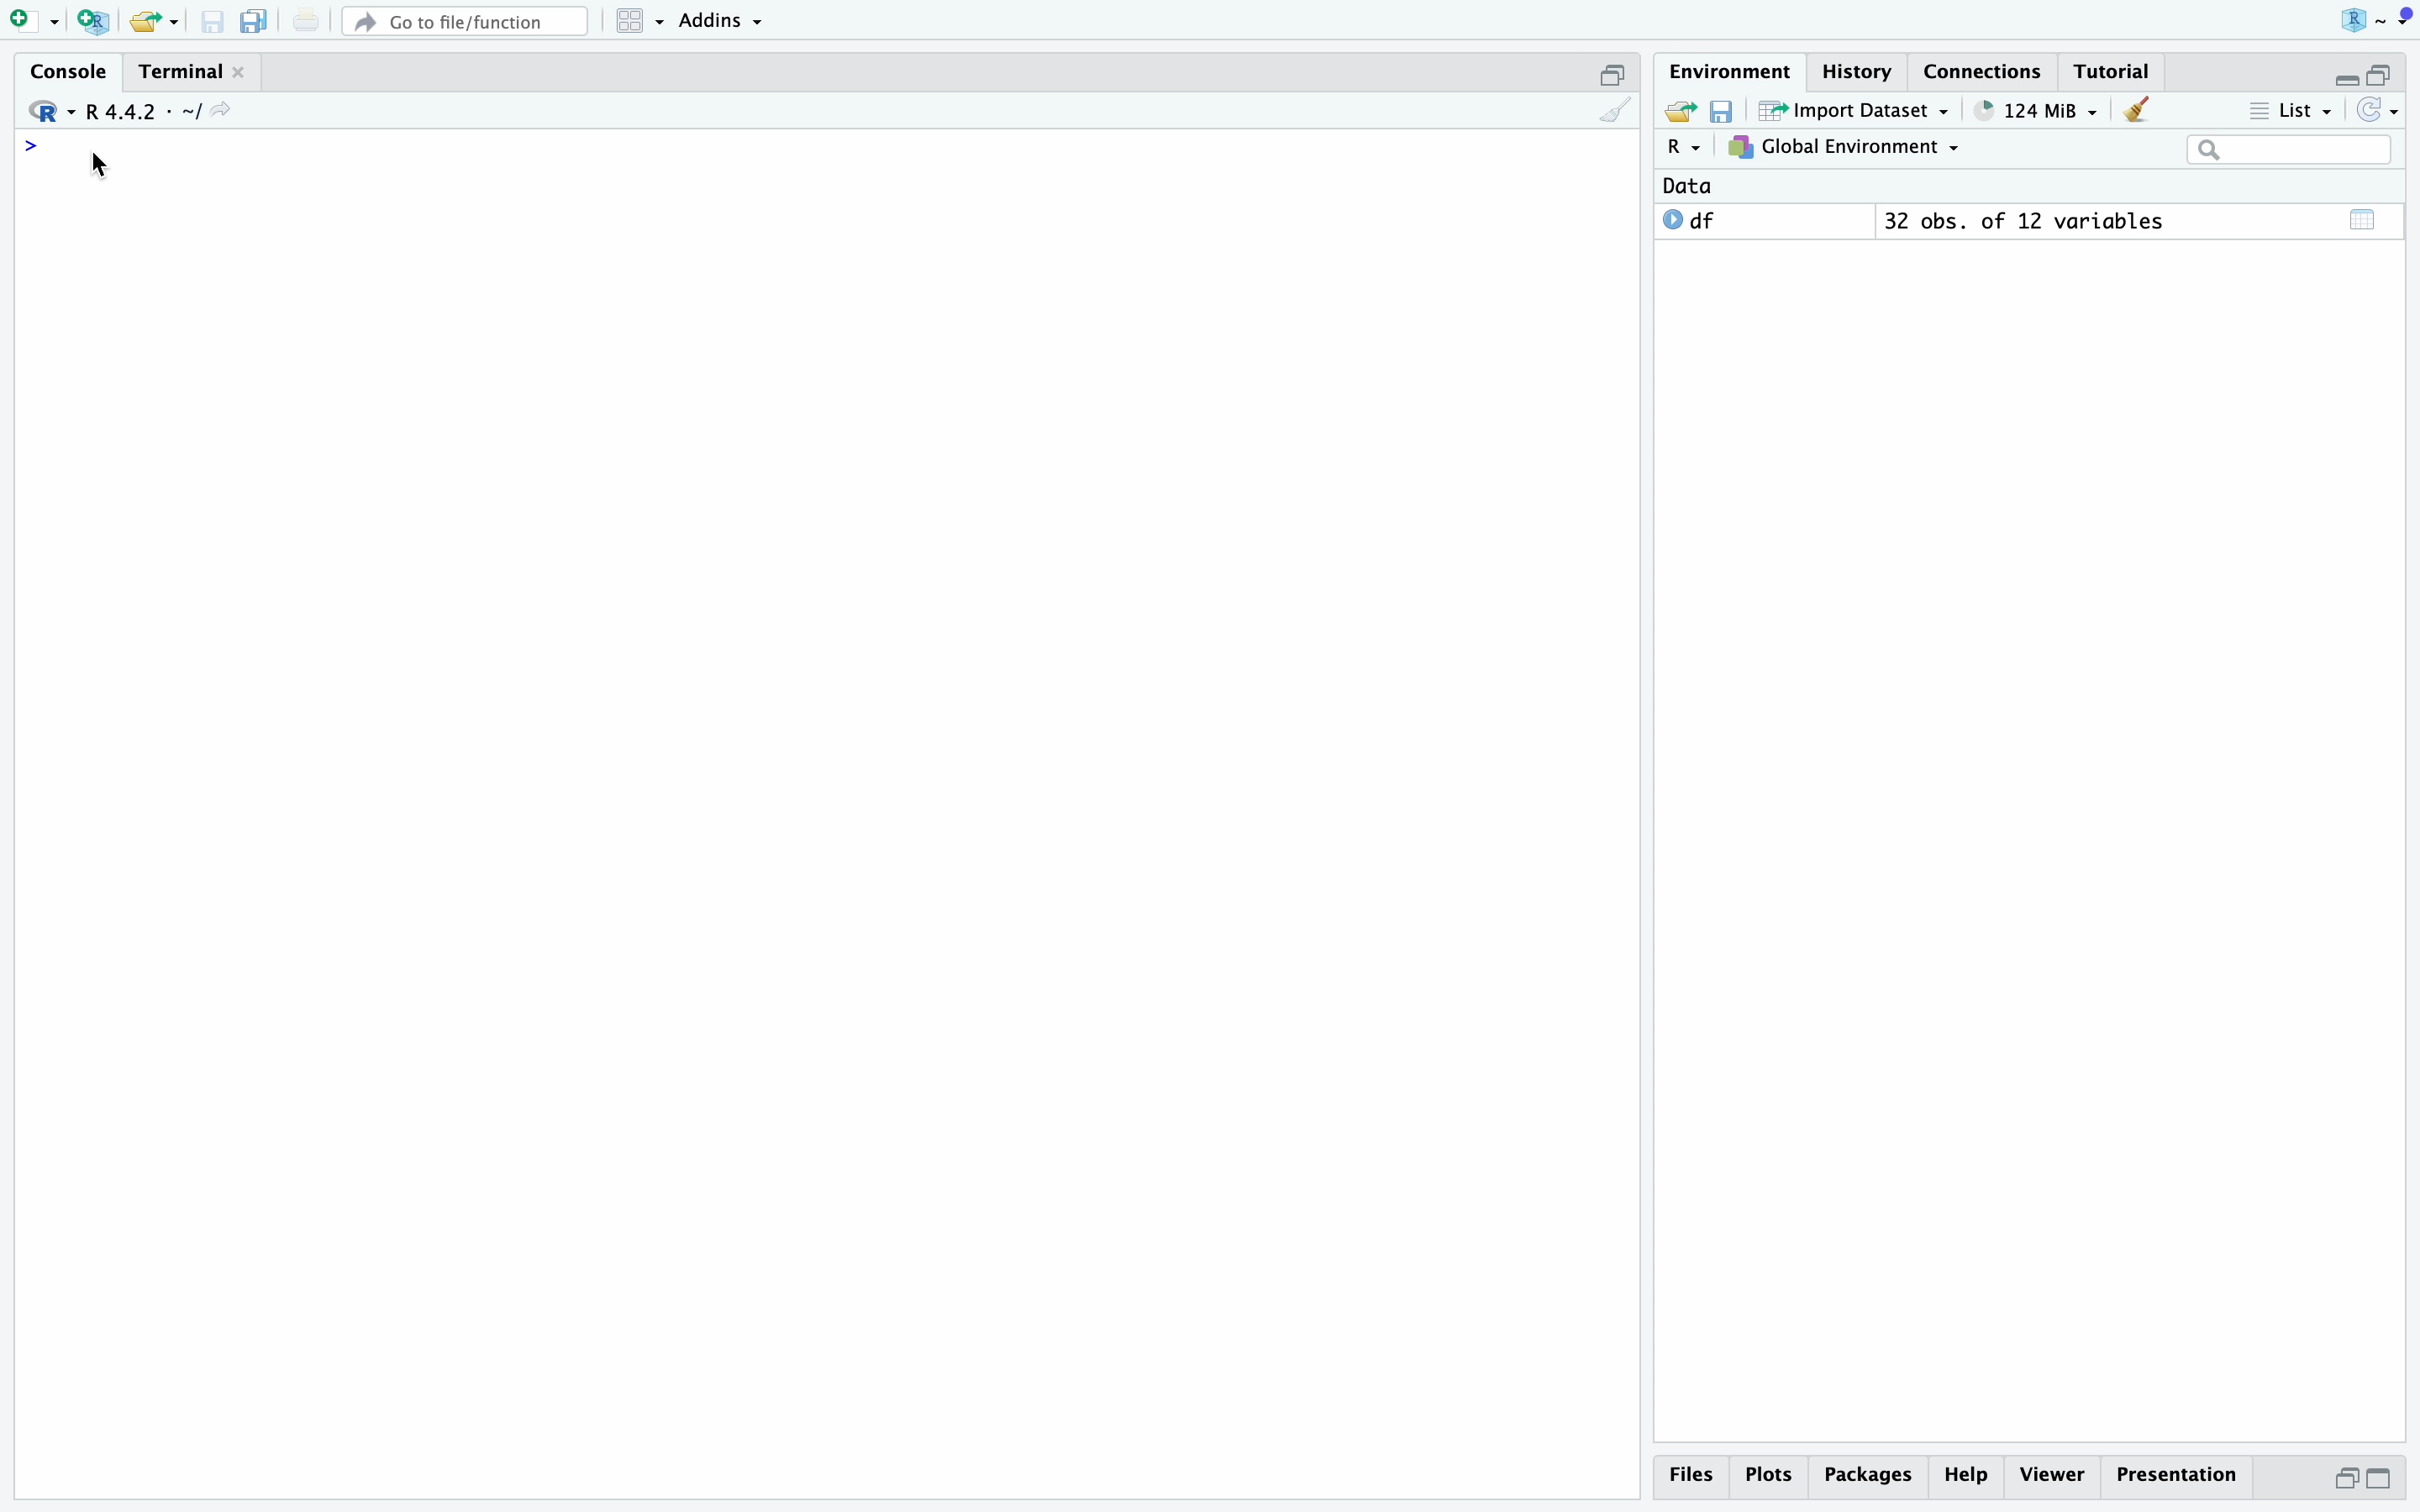 This screenshot has height=1512, width=2420. Describe the element at coordinates (1870, 1479) in the screenshot. I see `packages` at that location.